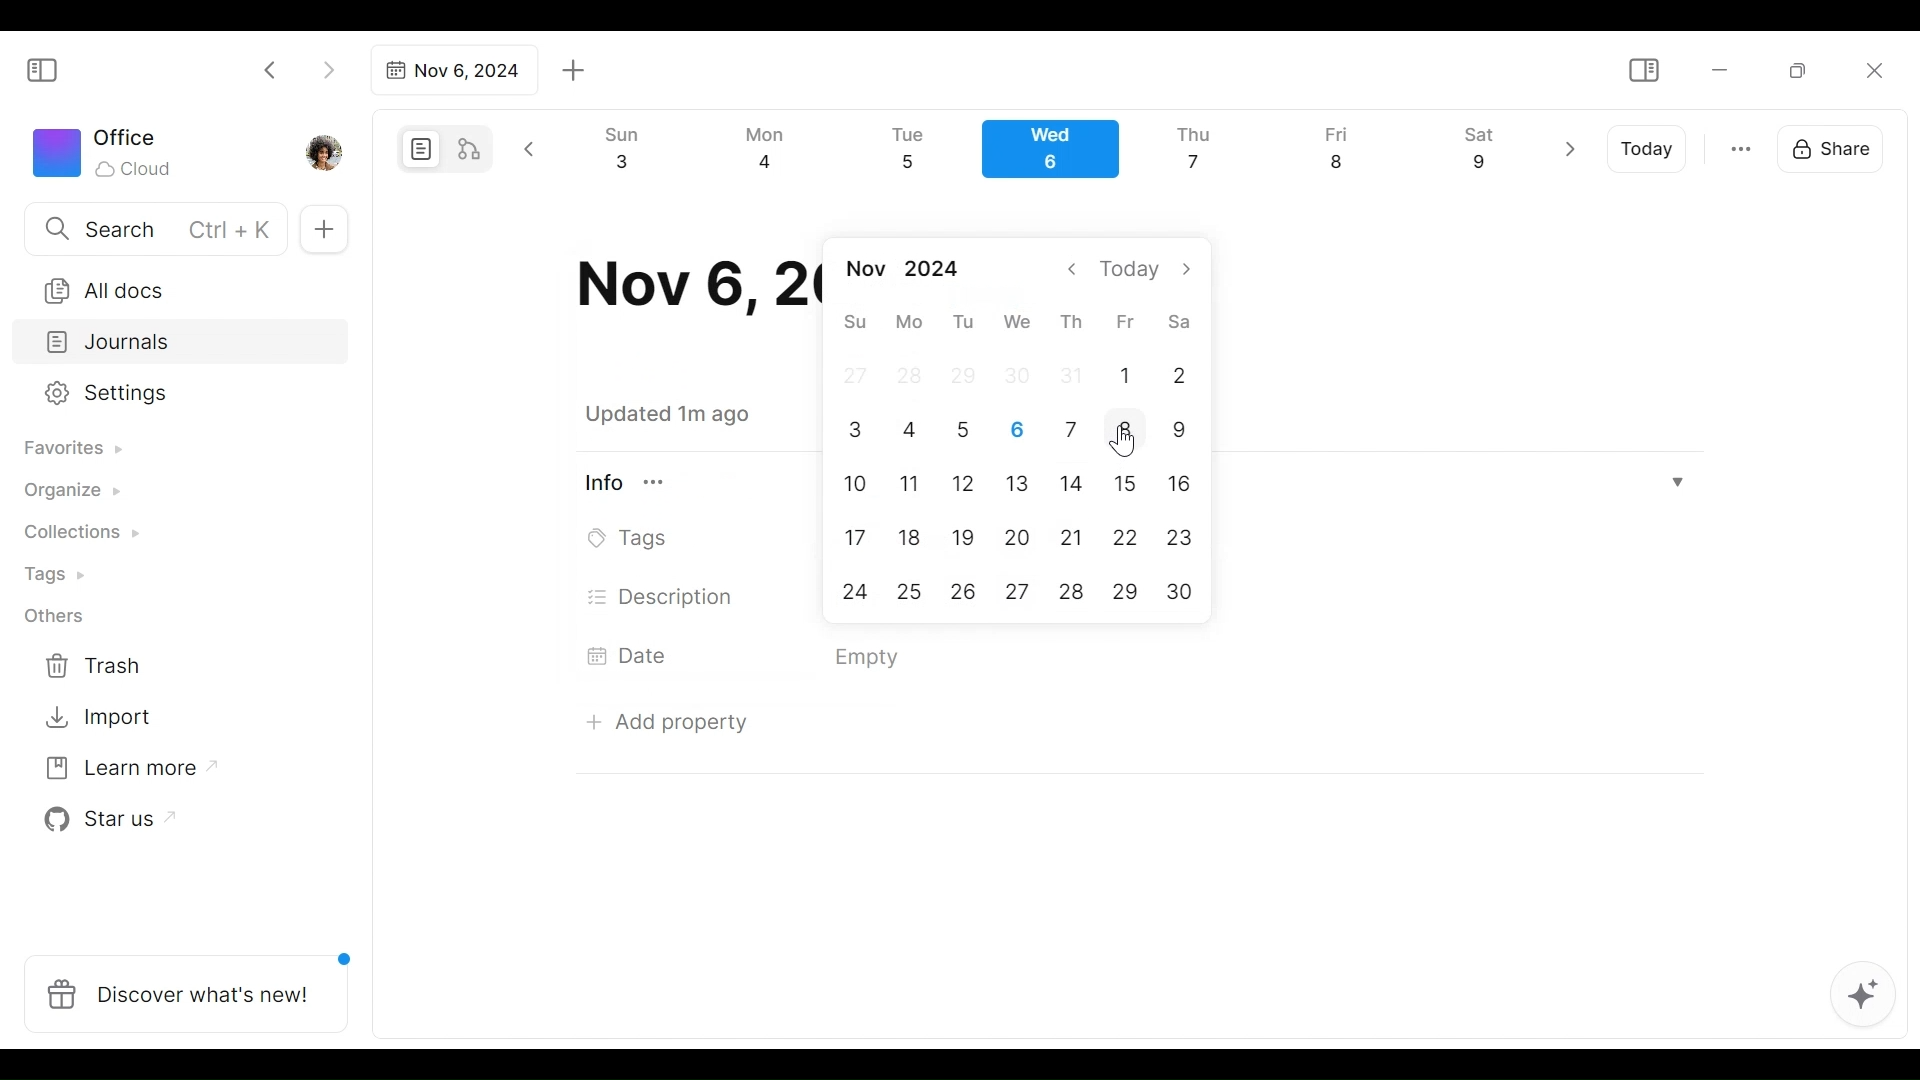 The height and width of the screenshot is (1080, 1920). Describe the element at coordinates (326, 148) in the screenshot. I see `Profile photo` at that location.